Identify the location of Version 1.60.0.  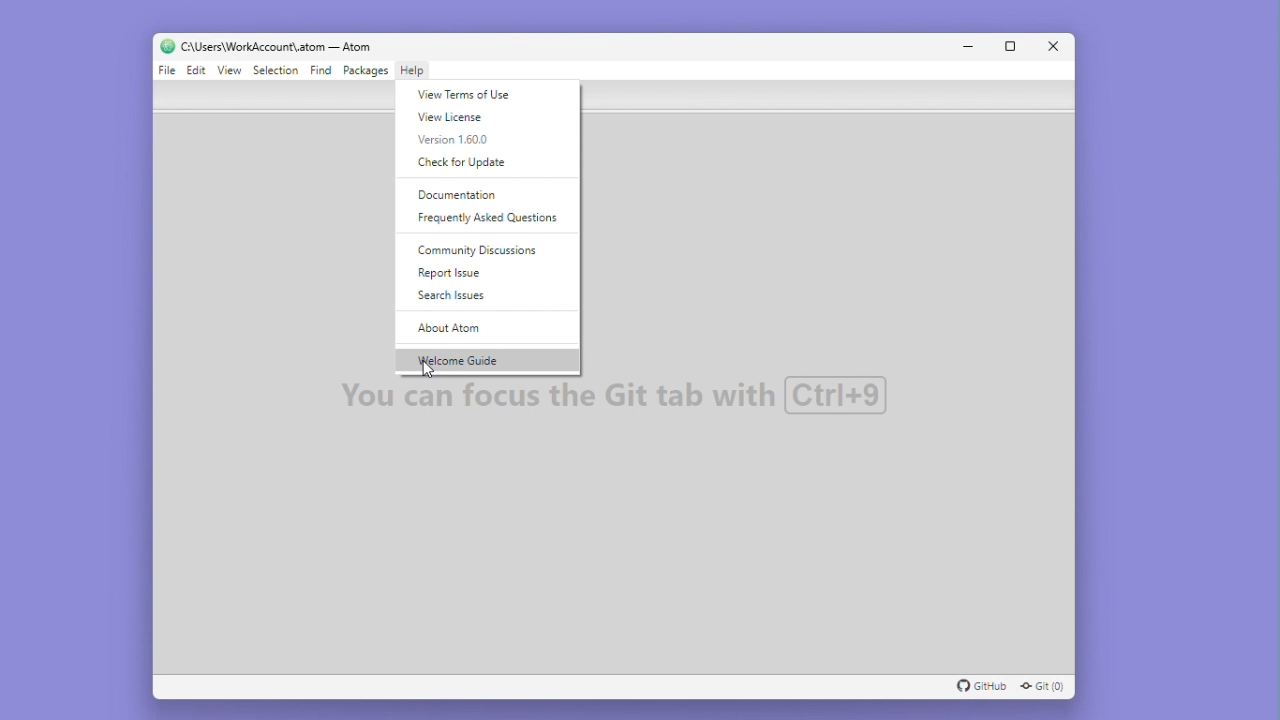
(466, 138).